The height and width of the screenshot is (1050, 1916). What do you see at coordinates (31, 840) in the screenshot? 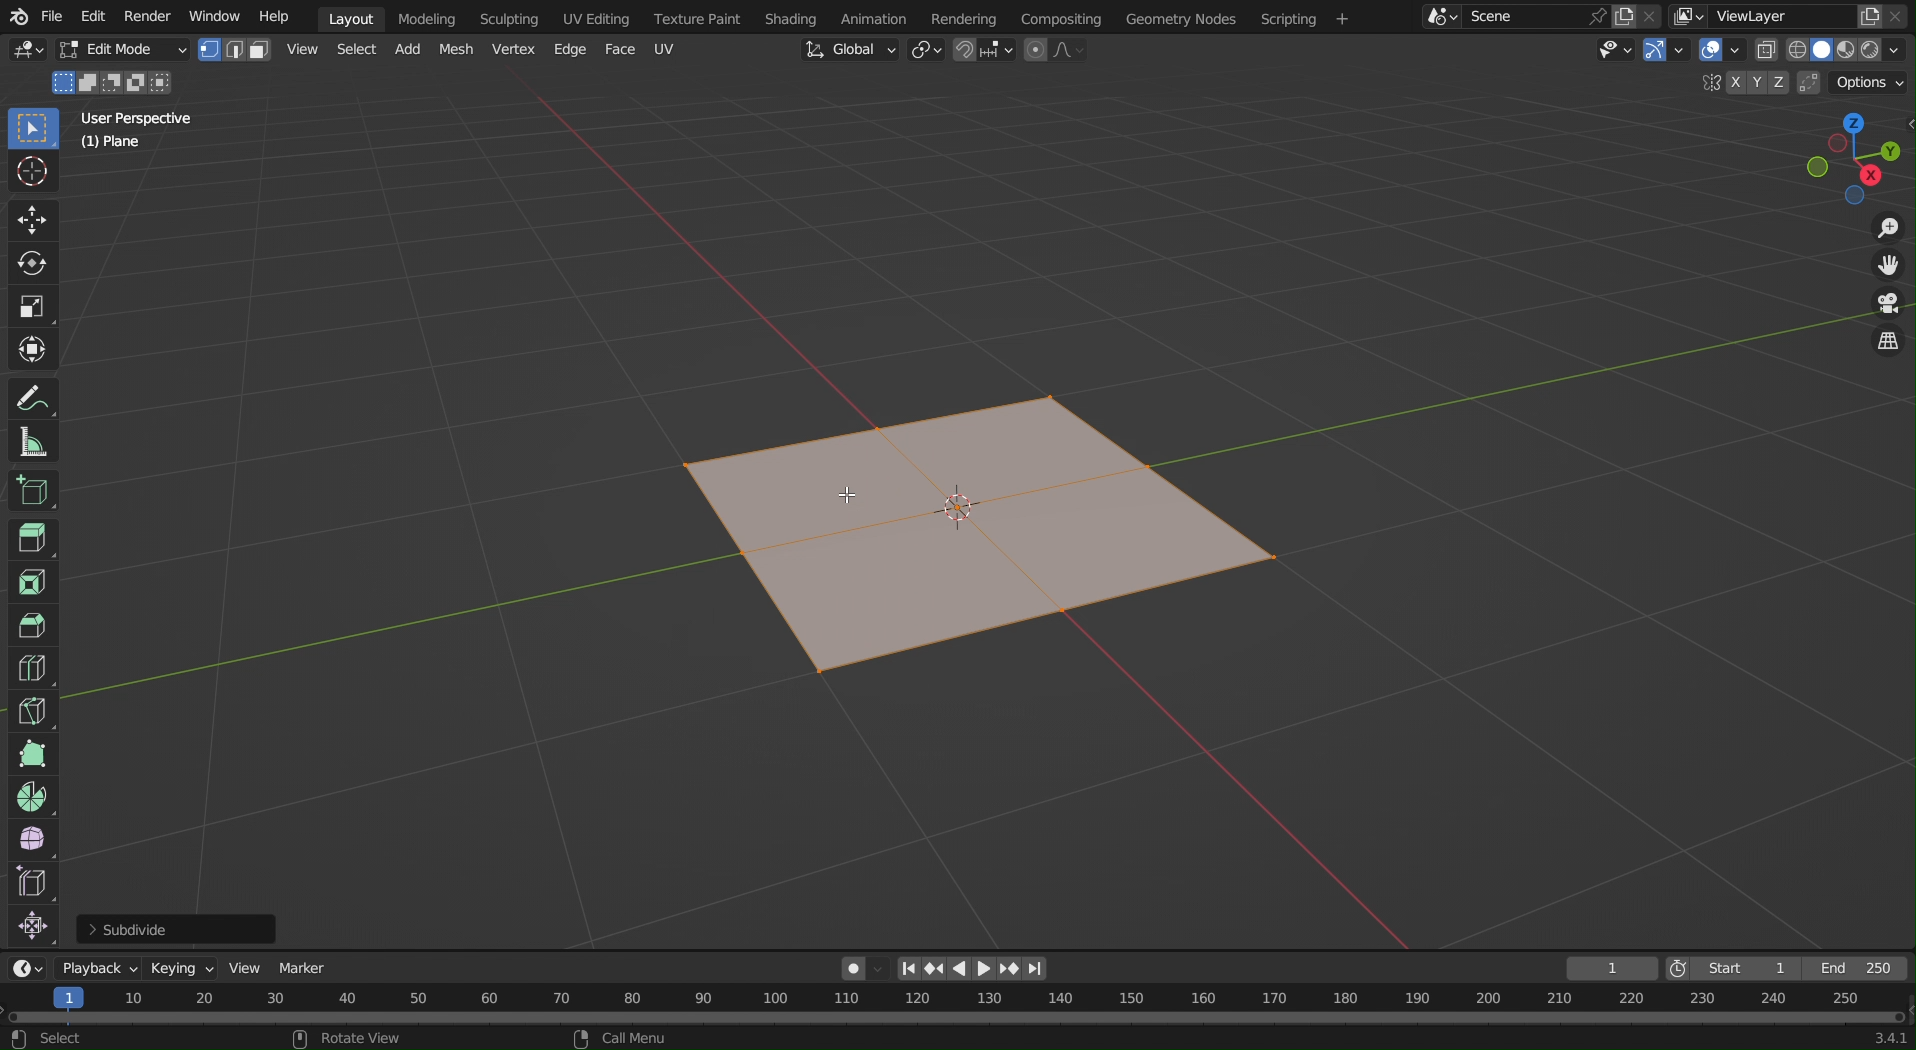
I see `Smooth` at bounding box center [31, 840].